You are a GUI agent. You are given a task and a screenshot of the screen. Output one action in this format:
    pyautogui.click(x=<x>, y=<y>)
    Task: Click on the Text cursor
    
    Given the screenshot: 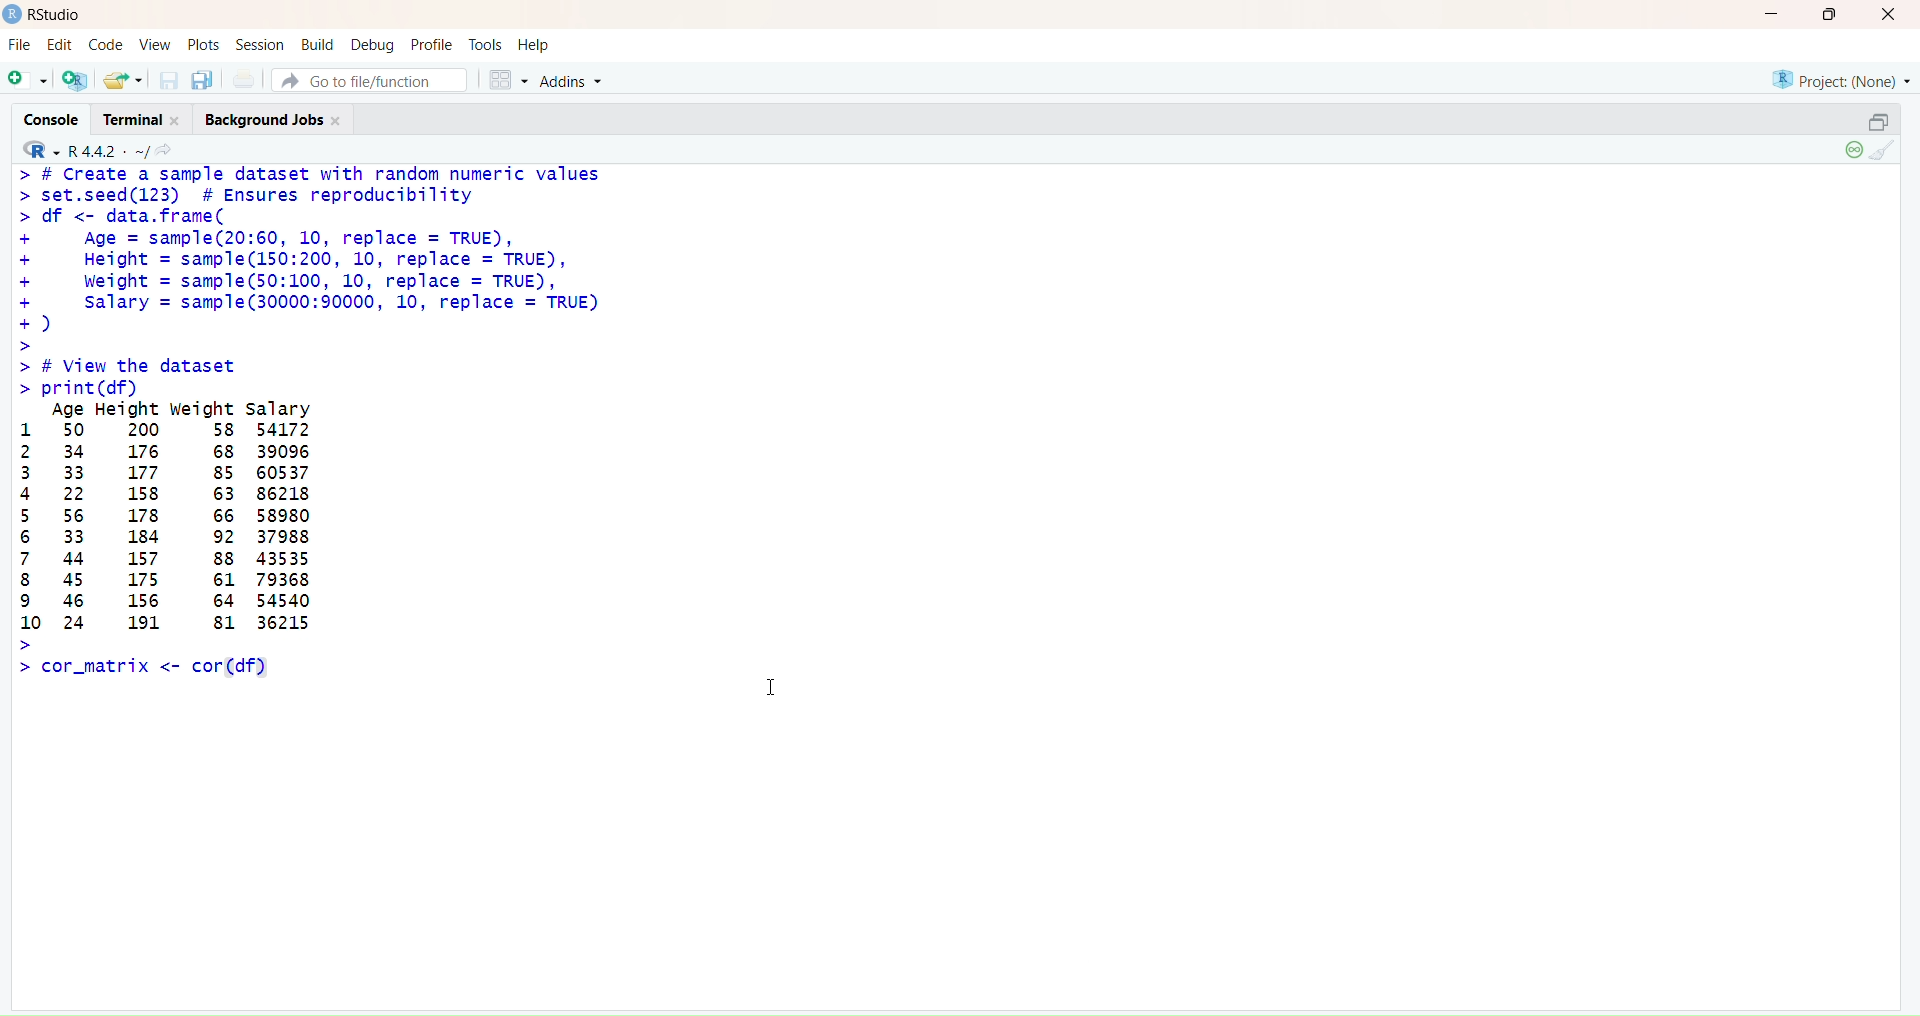 What is the action you would take?
    pyautogui.click(x=772, y=683)
    